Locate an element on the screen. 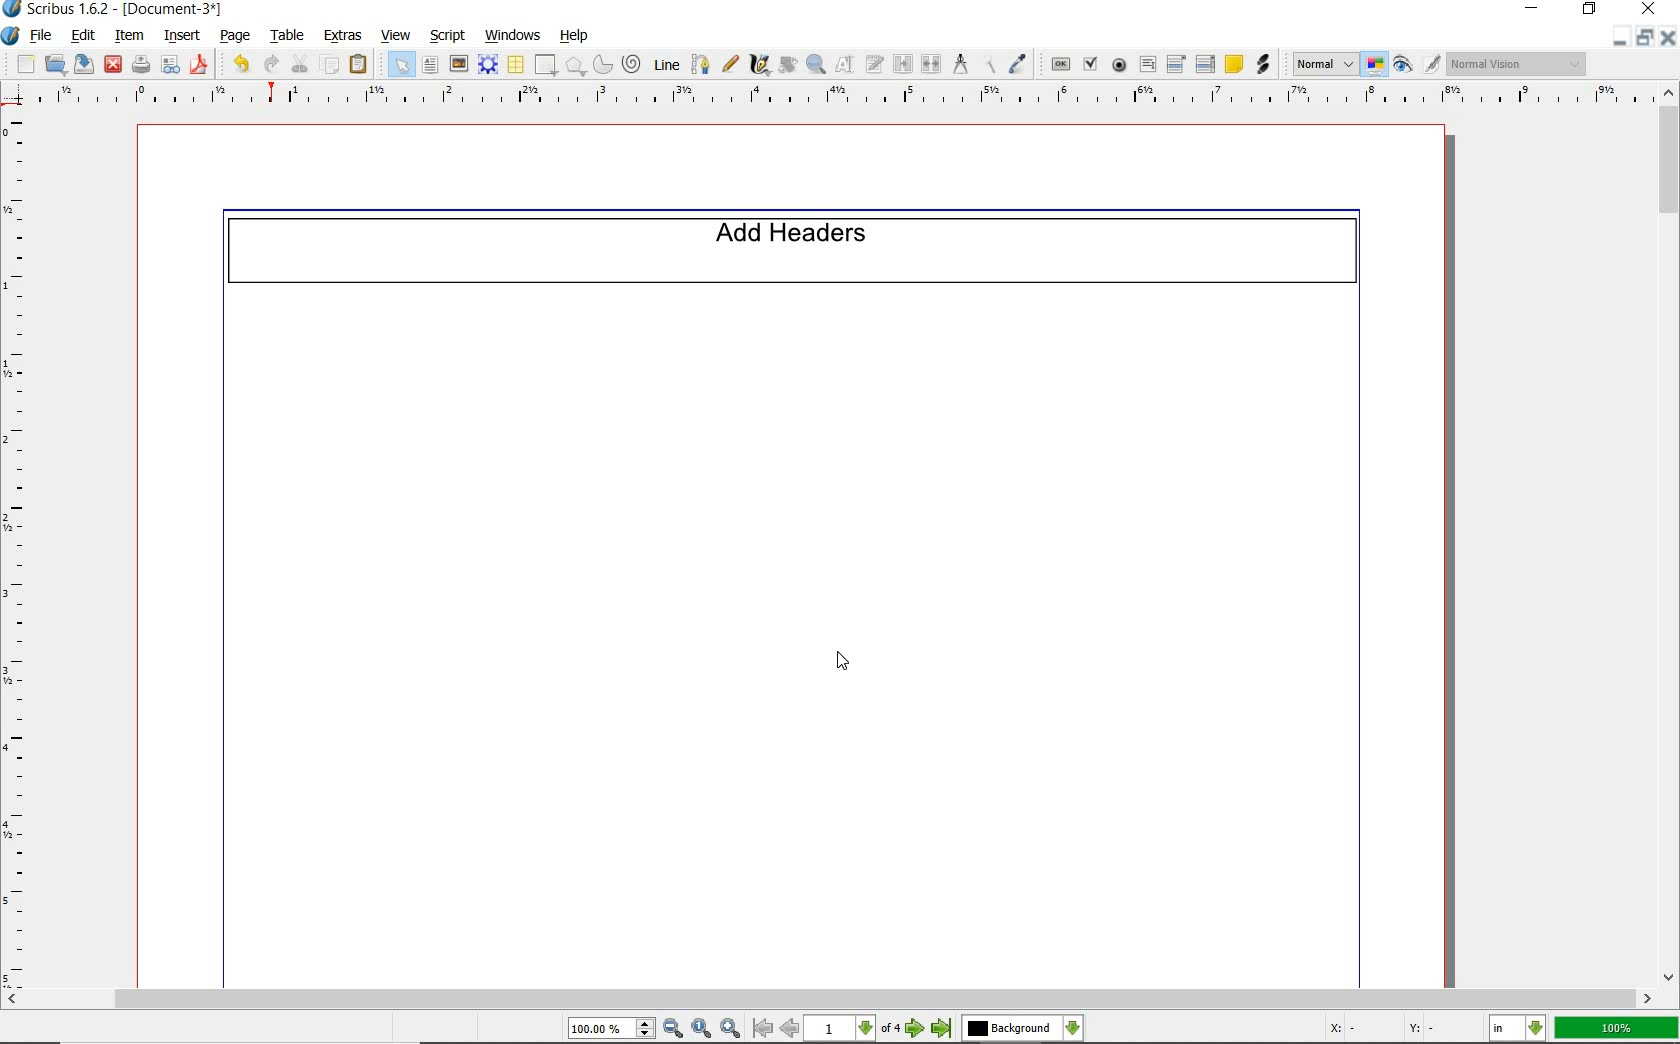  system logo is located at coordinates (11, 37).